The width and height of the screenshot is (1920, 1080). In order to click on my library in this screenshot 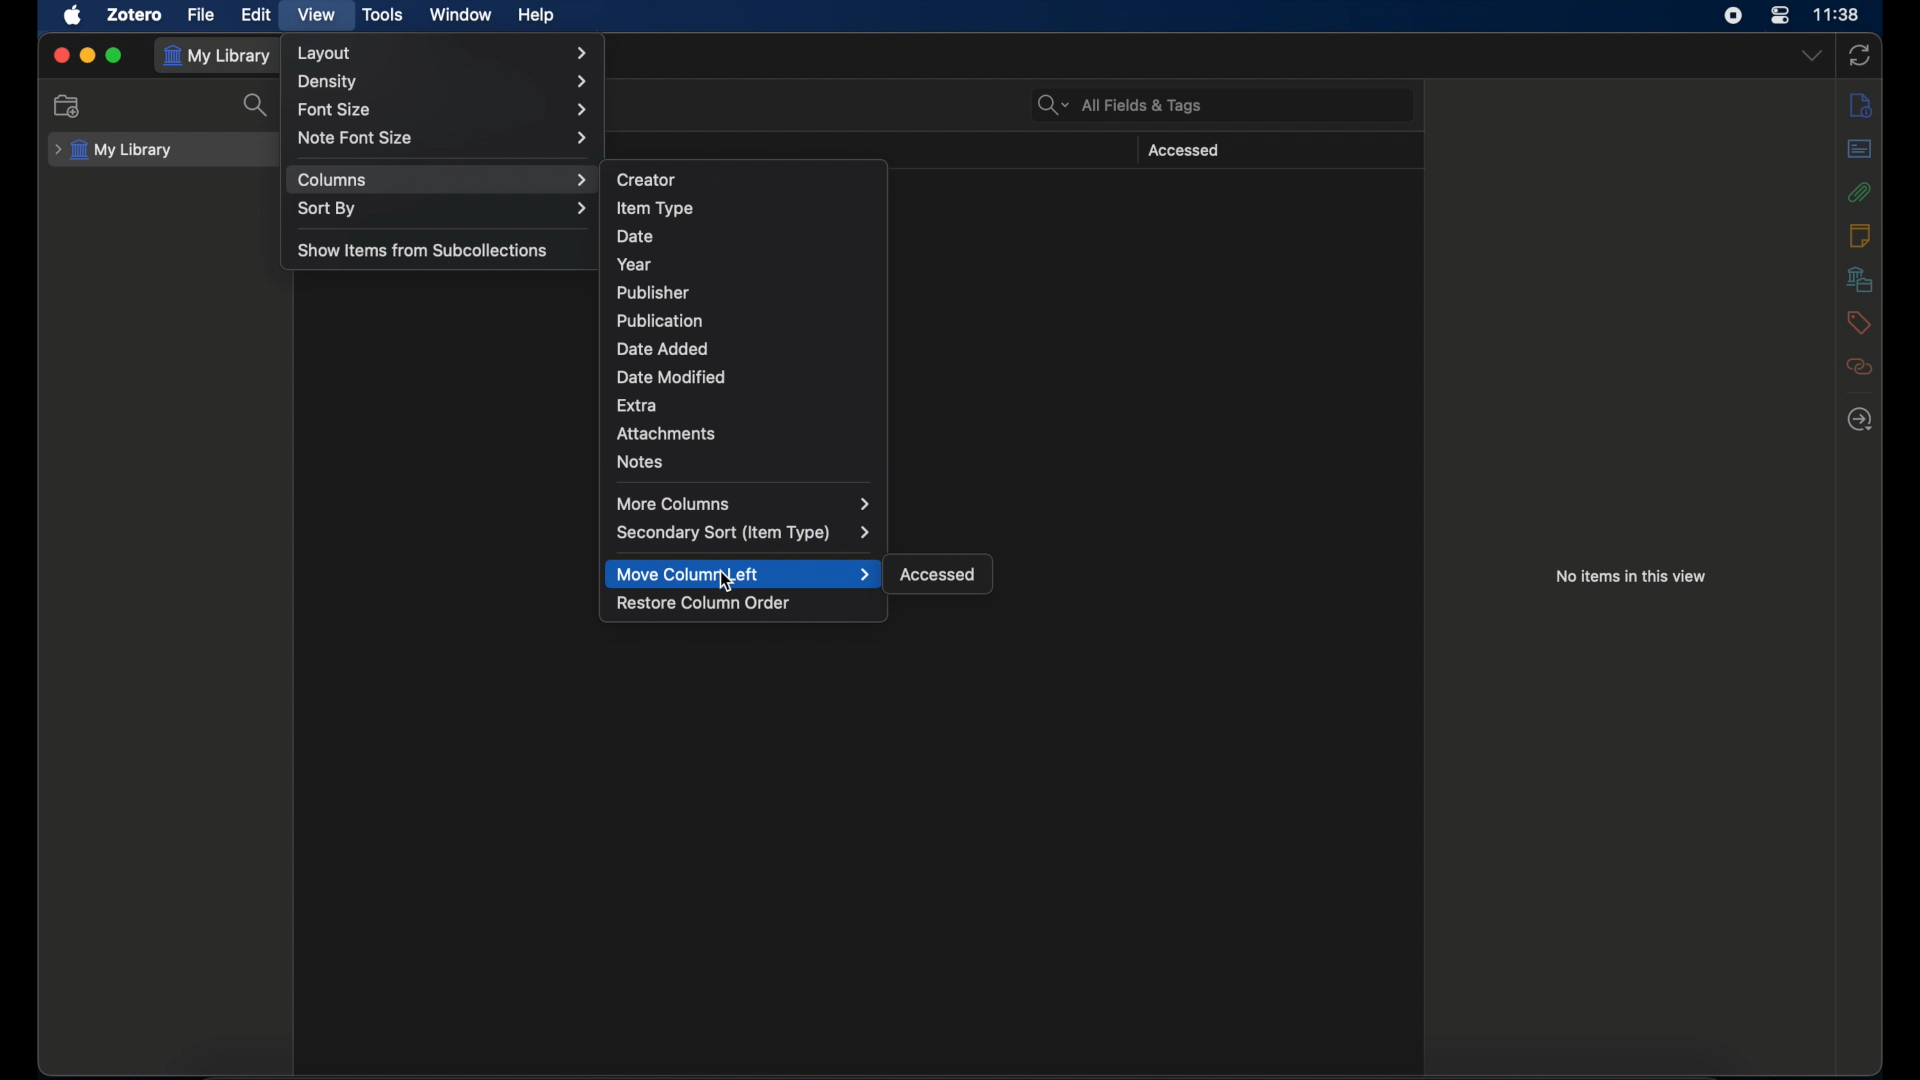, I will do `click(113, 150)`.